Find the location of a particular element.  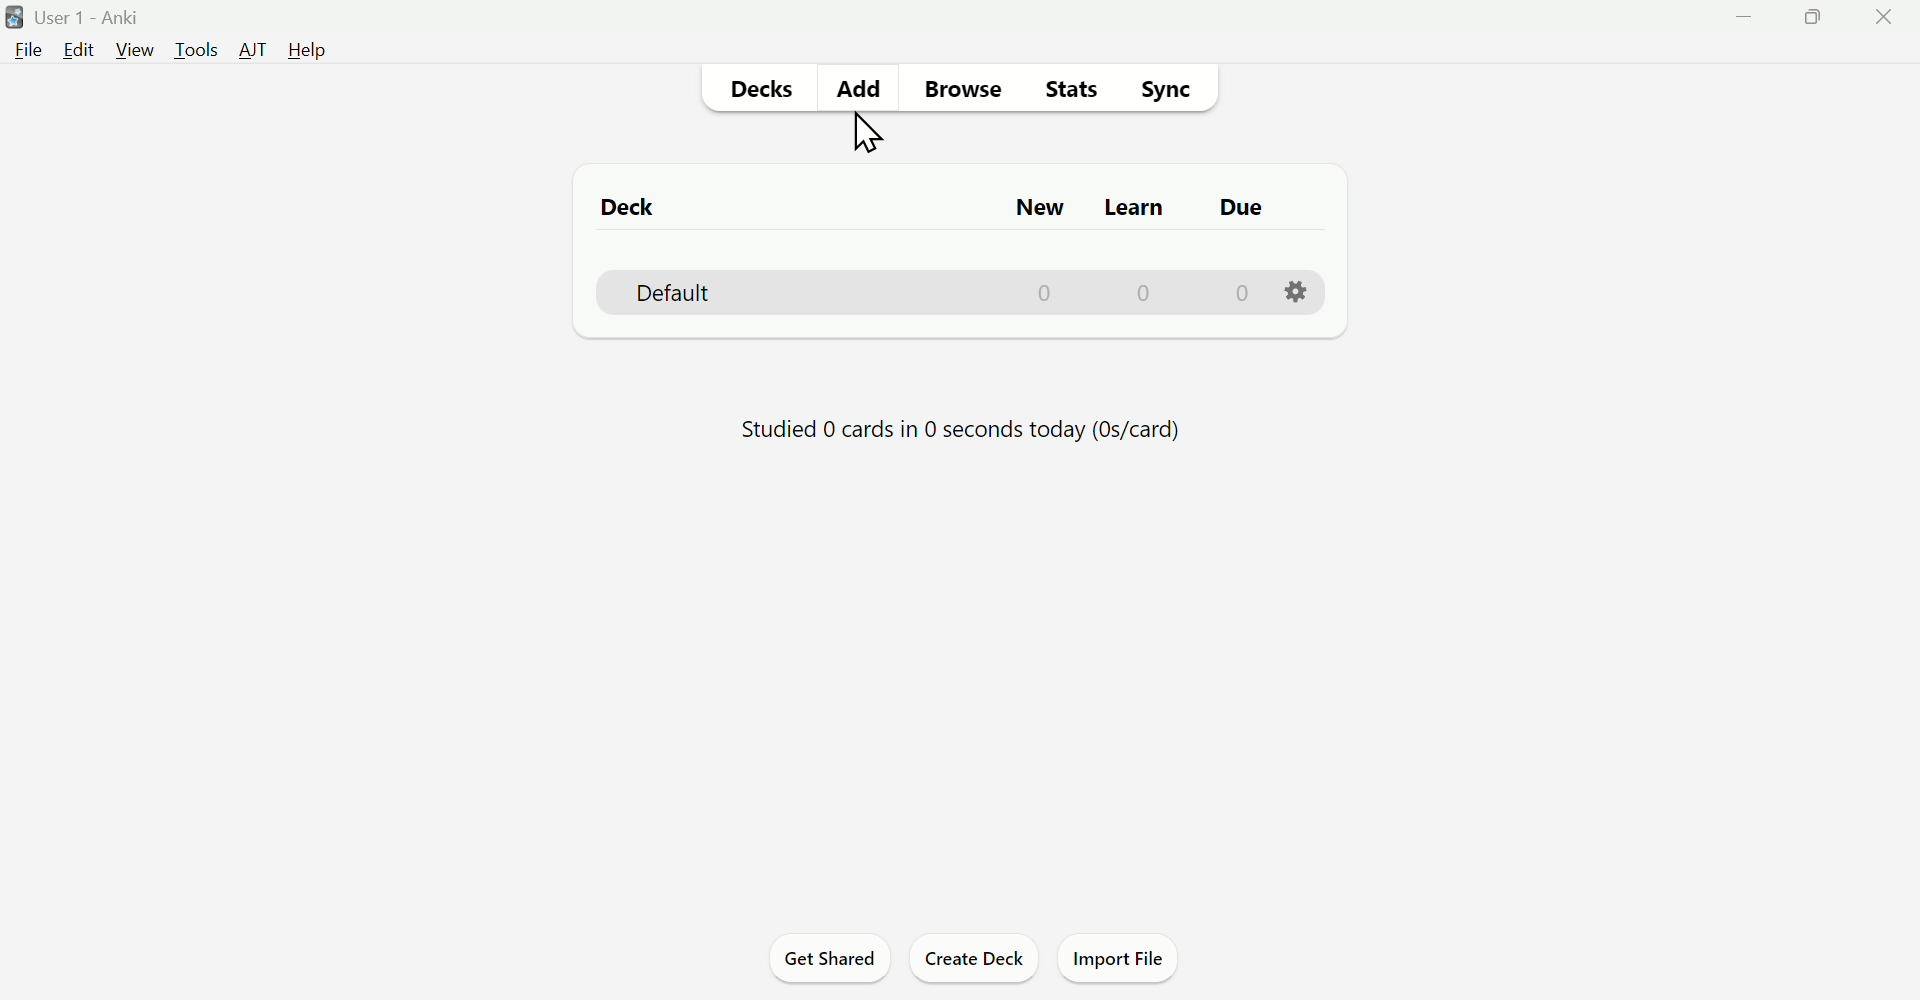

Learn is located at coordinates (1144, 201).